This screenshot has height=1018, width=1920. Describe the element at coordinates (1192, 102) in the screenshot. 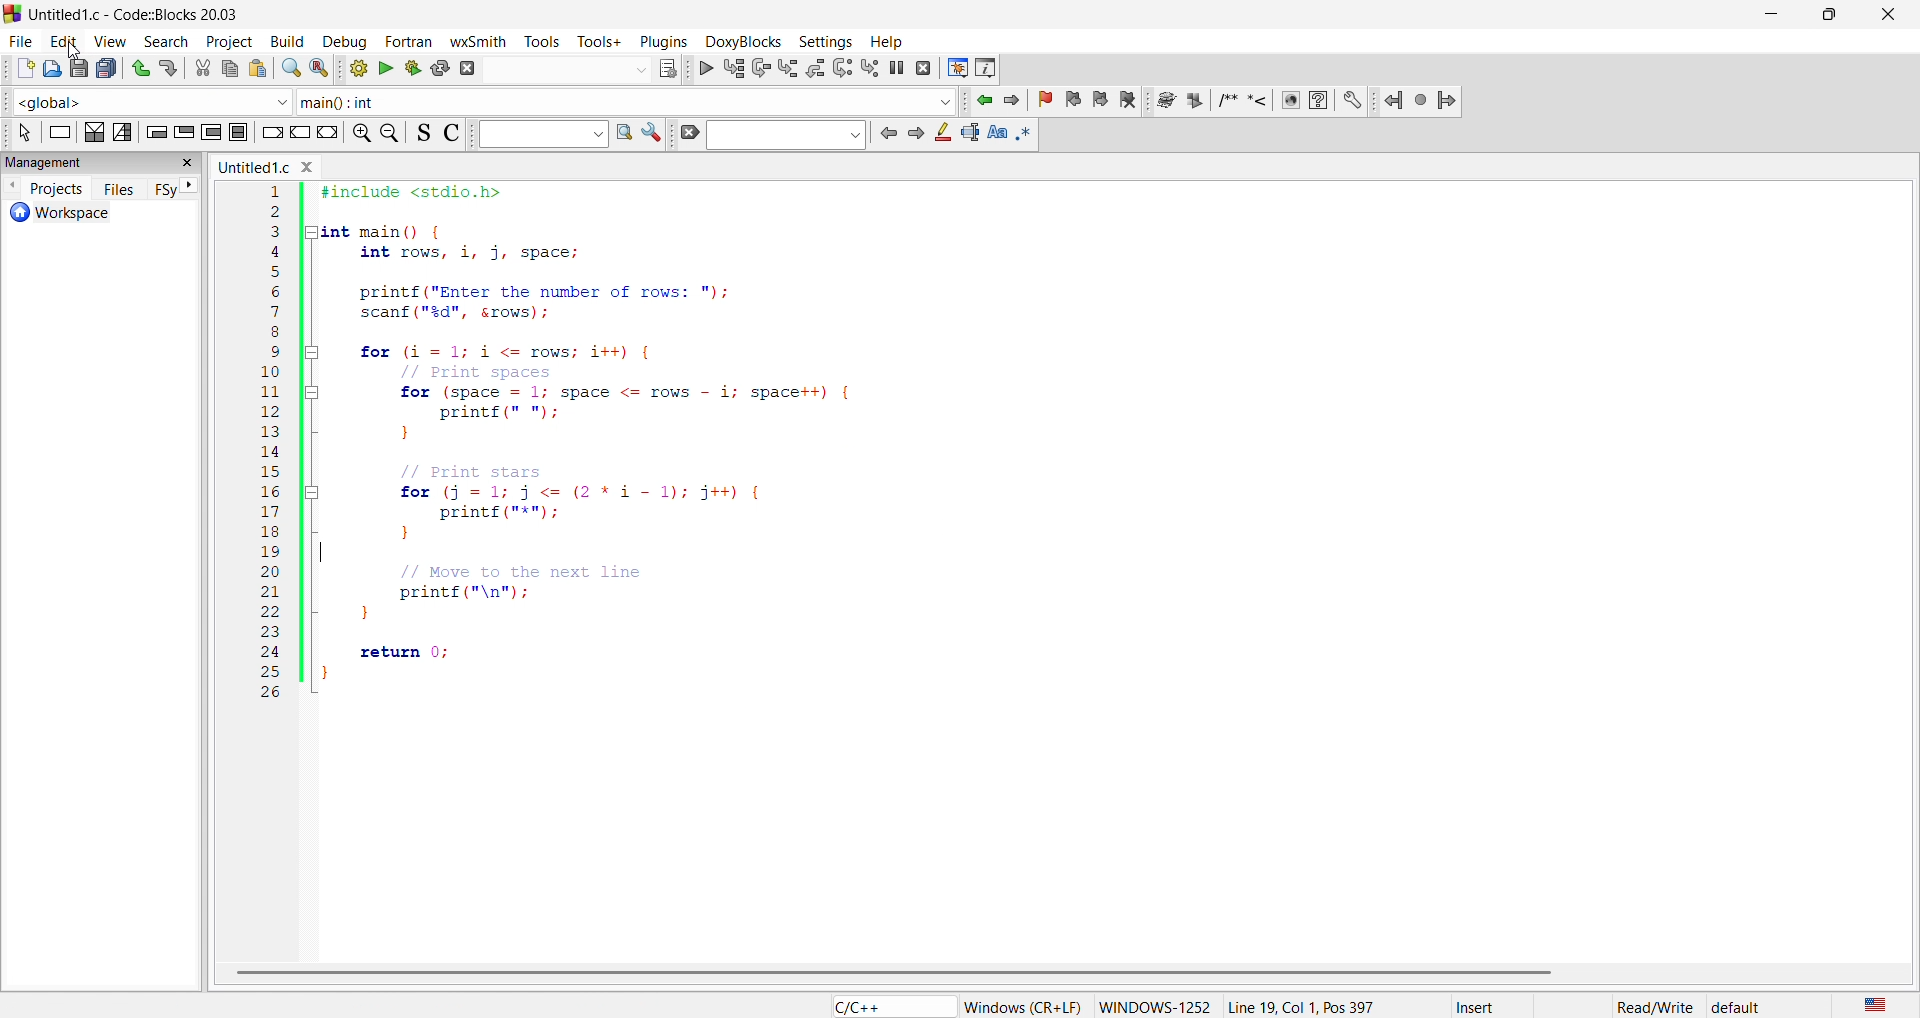

I see `extract` at that location.